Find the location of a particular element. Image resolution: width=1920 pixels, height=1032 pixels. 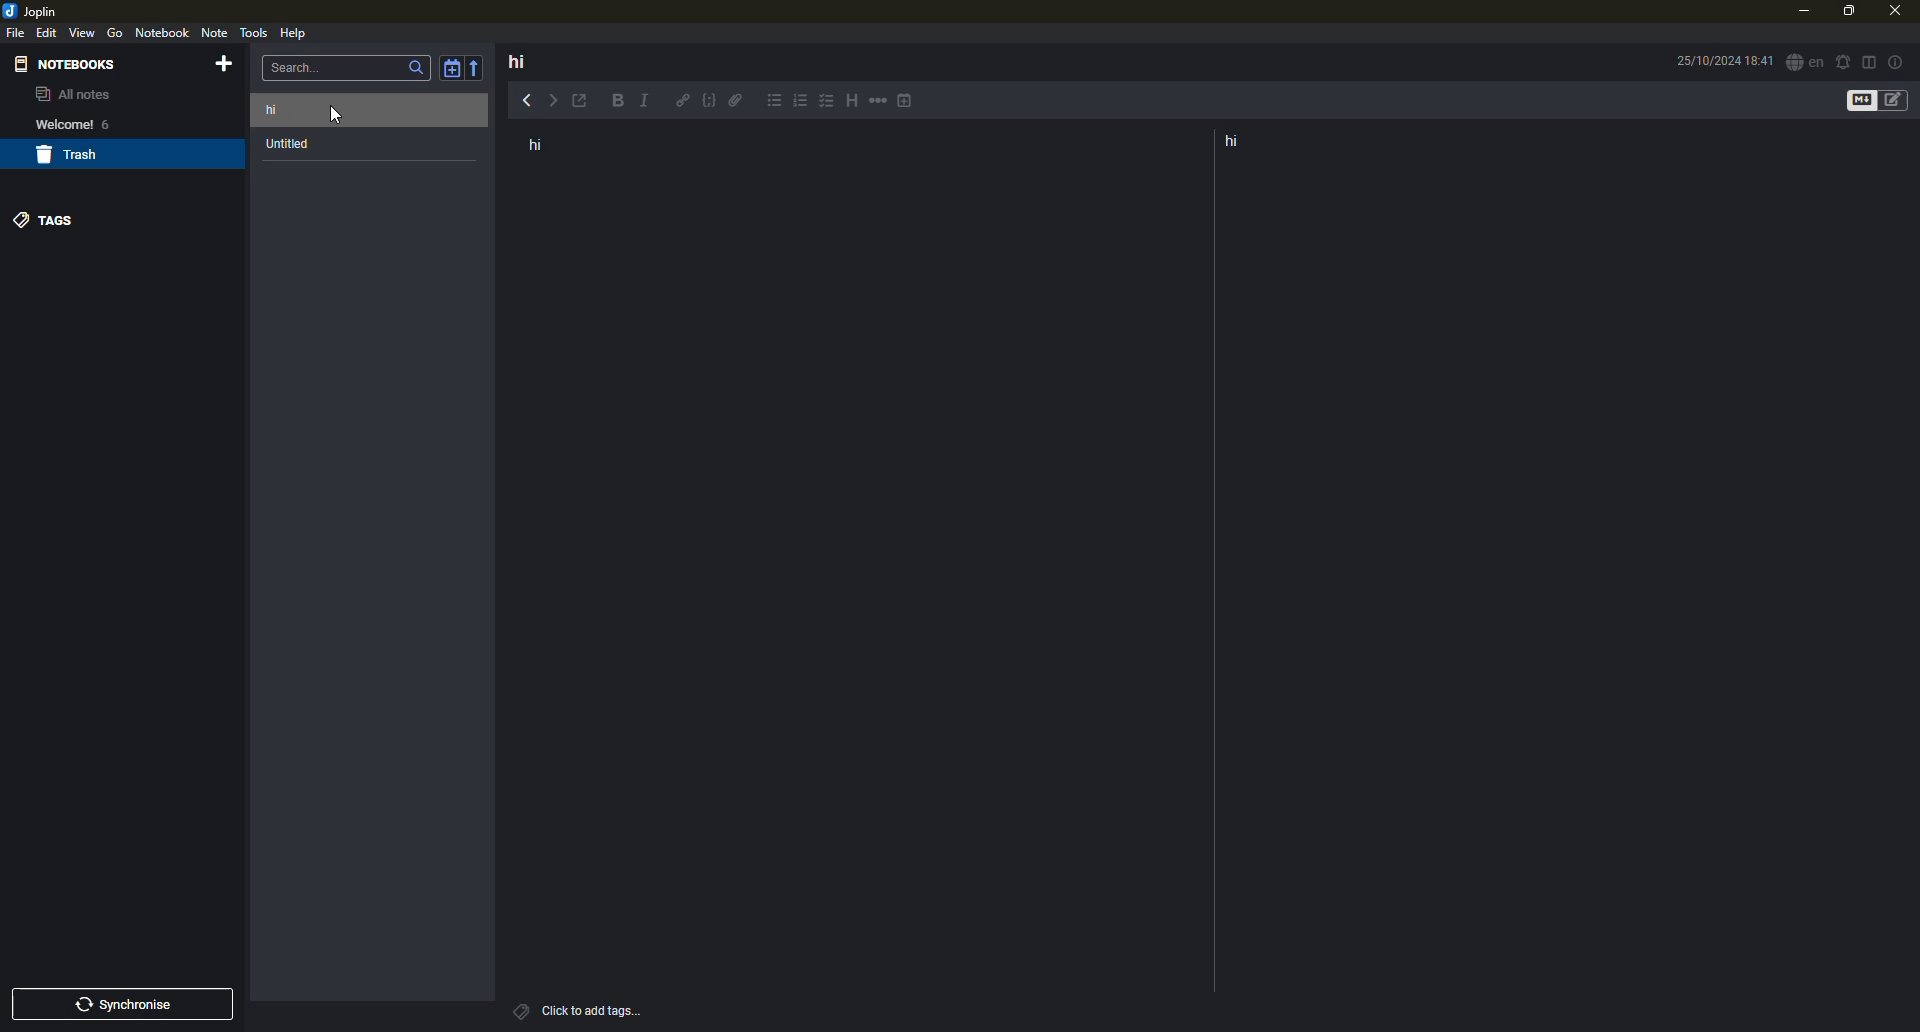

toggle editor layout is located at coordinates (1869, 61).